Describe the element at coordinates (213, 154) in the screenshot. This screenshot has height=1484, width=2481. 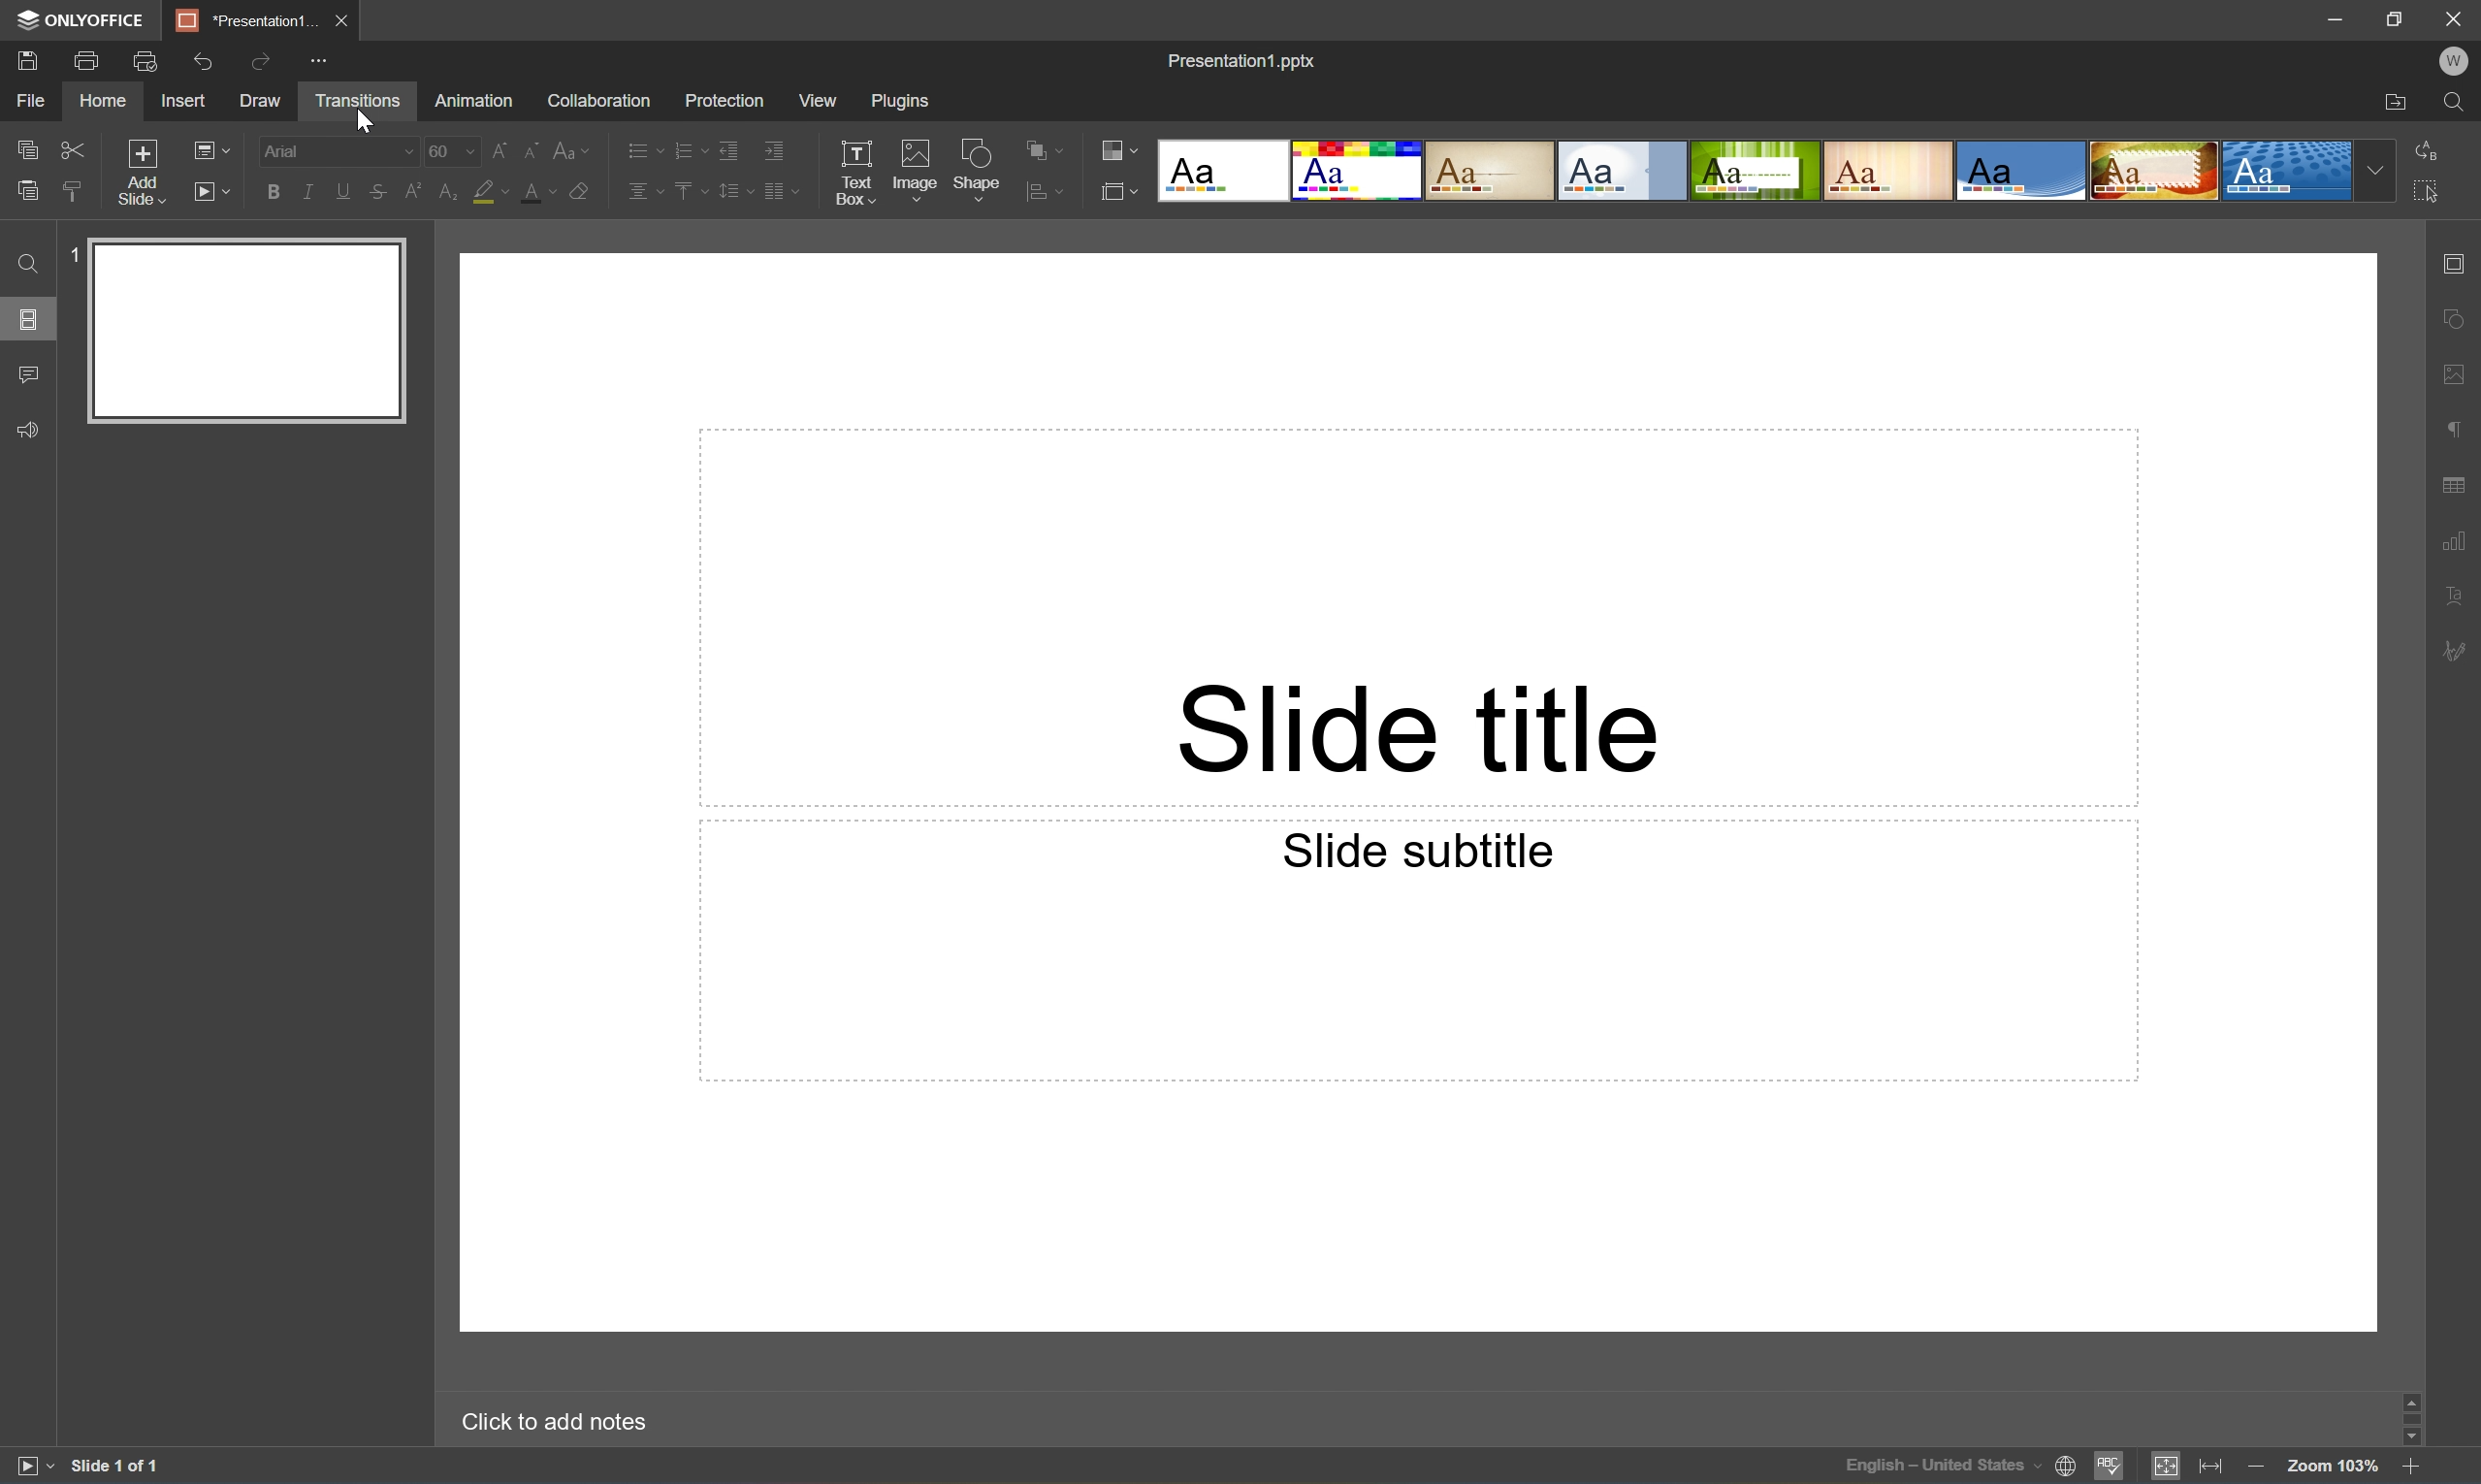
I see `Change slide layout` at that location.